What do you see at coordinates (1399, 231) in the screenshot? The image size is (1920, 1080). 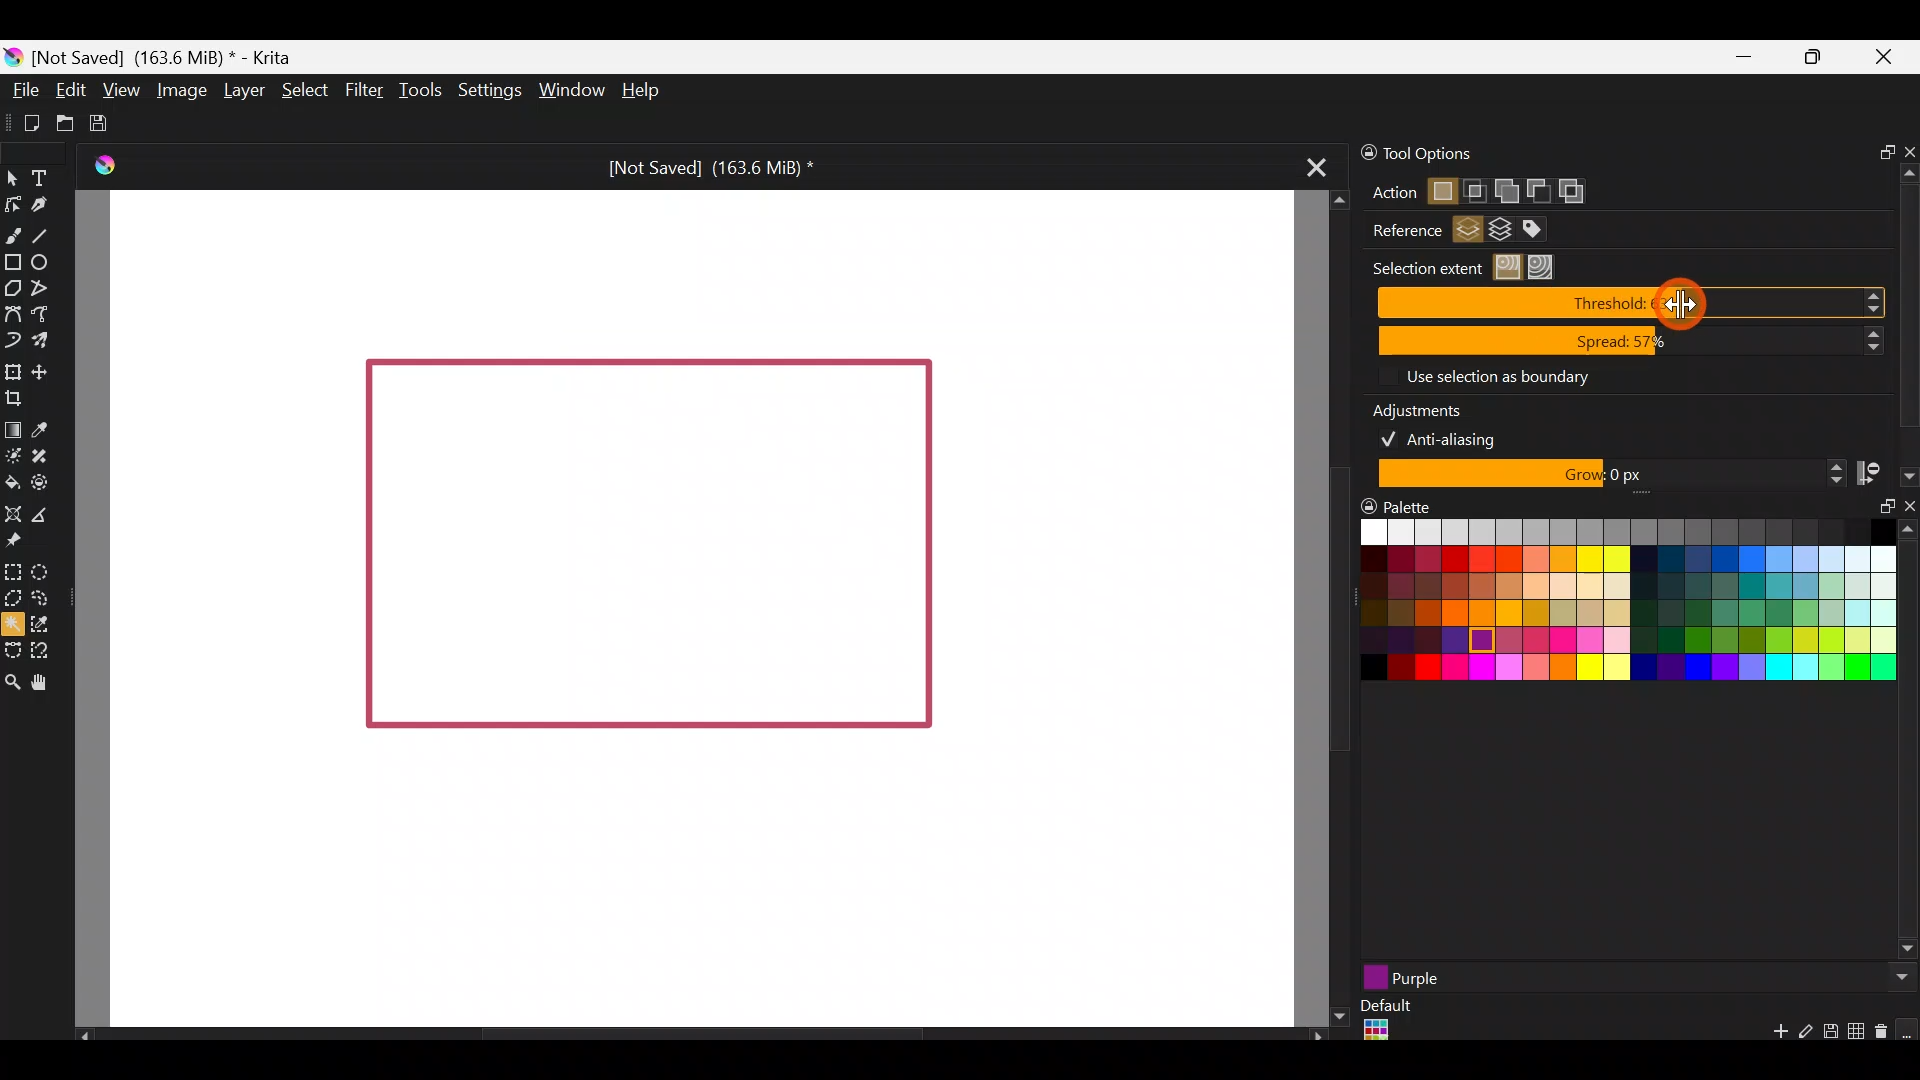 I see `Reference` at bounding box center [1399, 231].